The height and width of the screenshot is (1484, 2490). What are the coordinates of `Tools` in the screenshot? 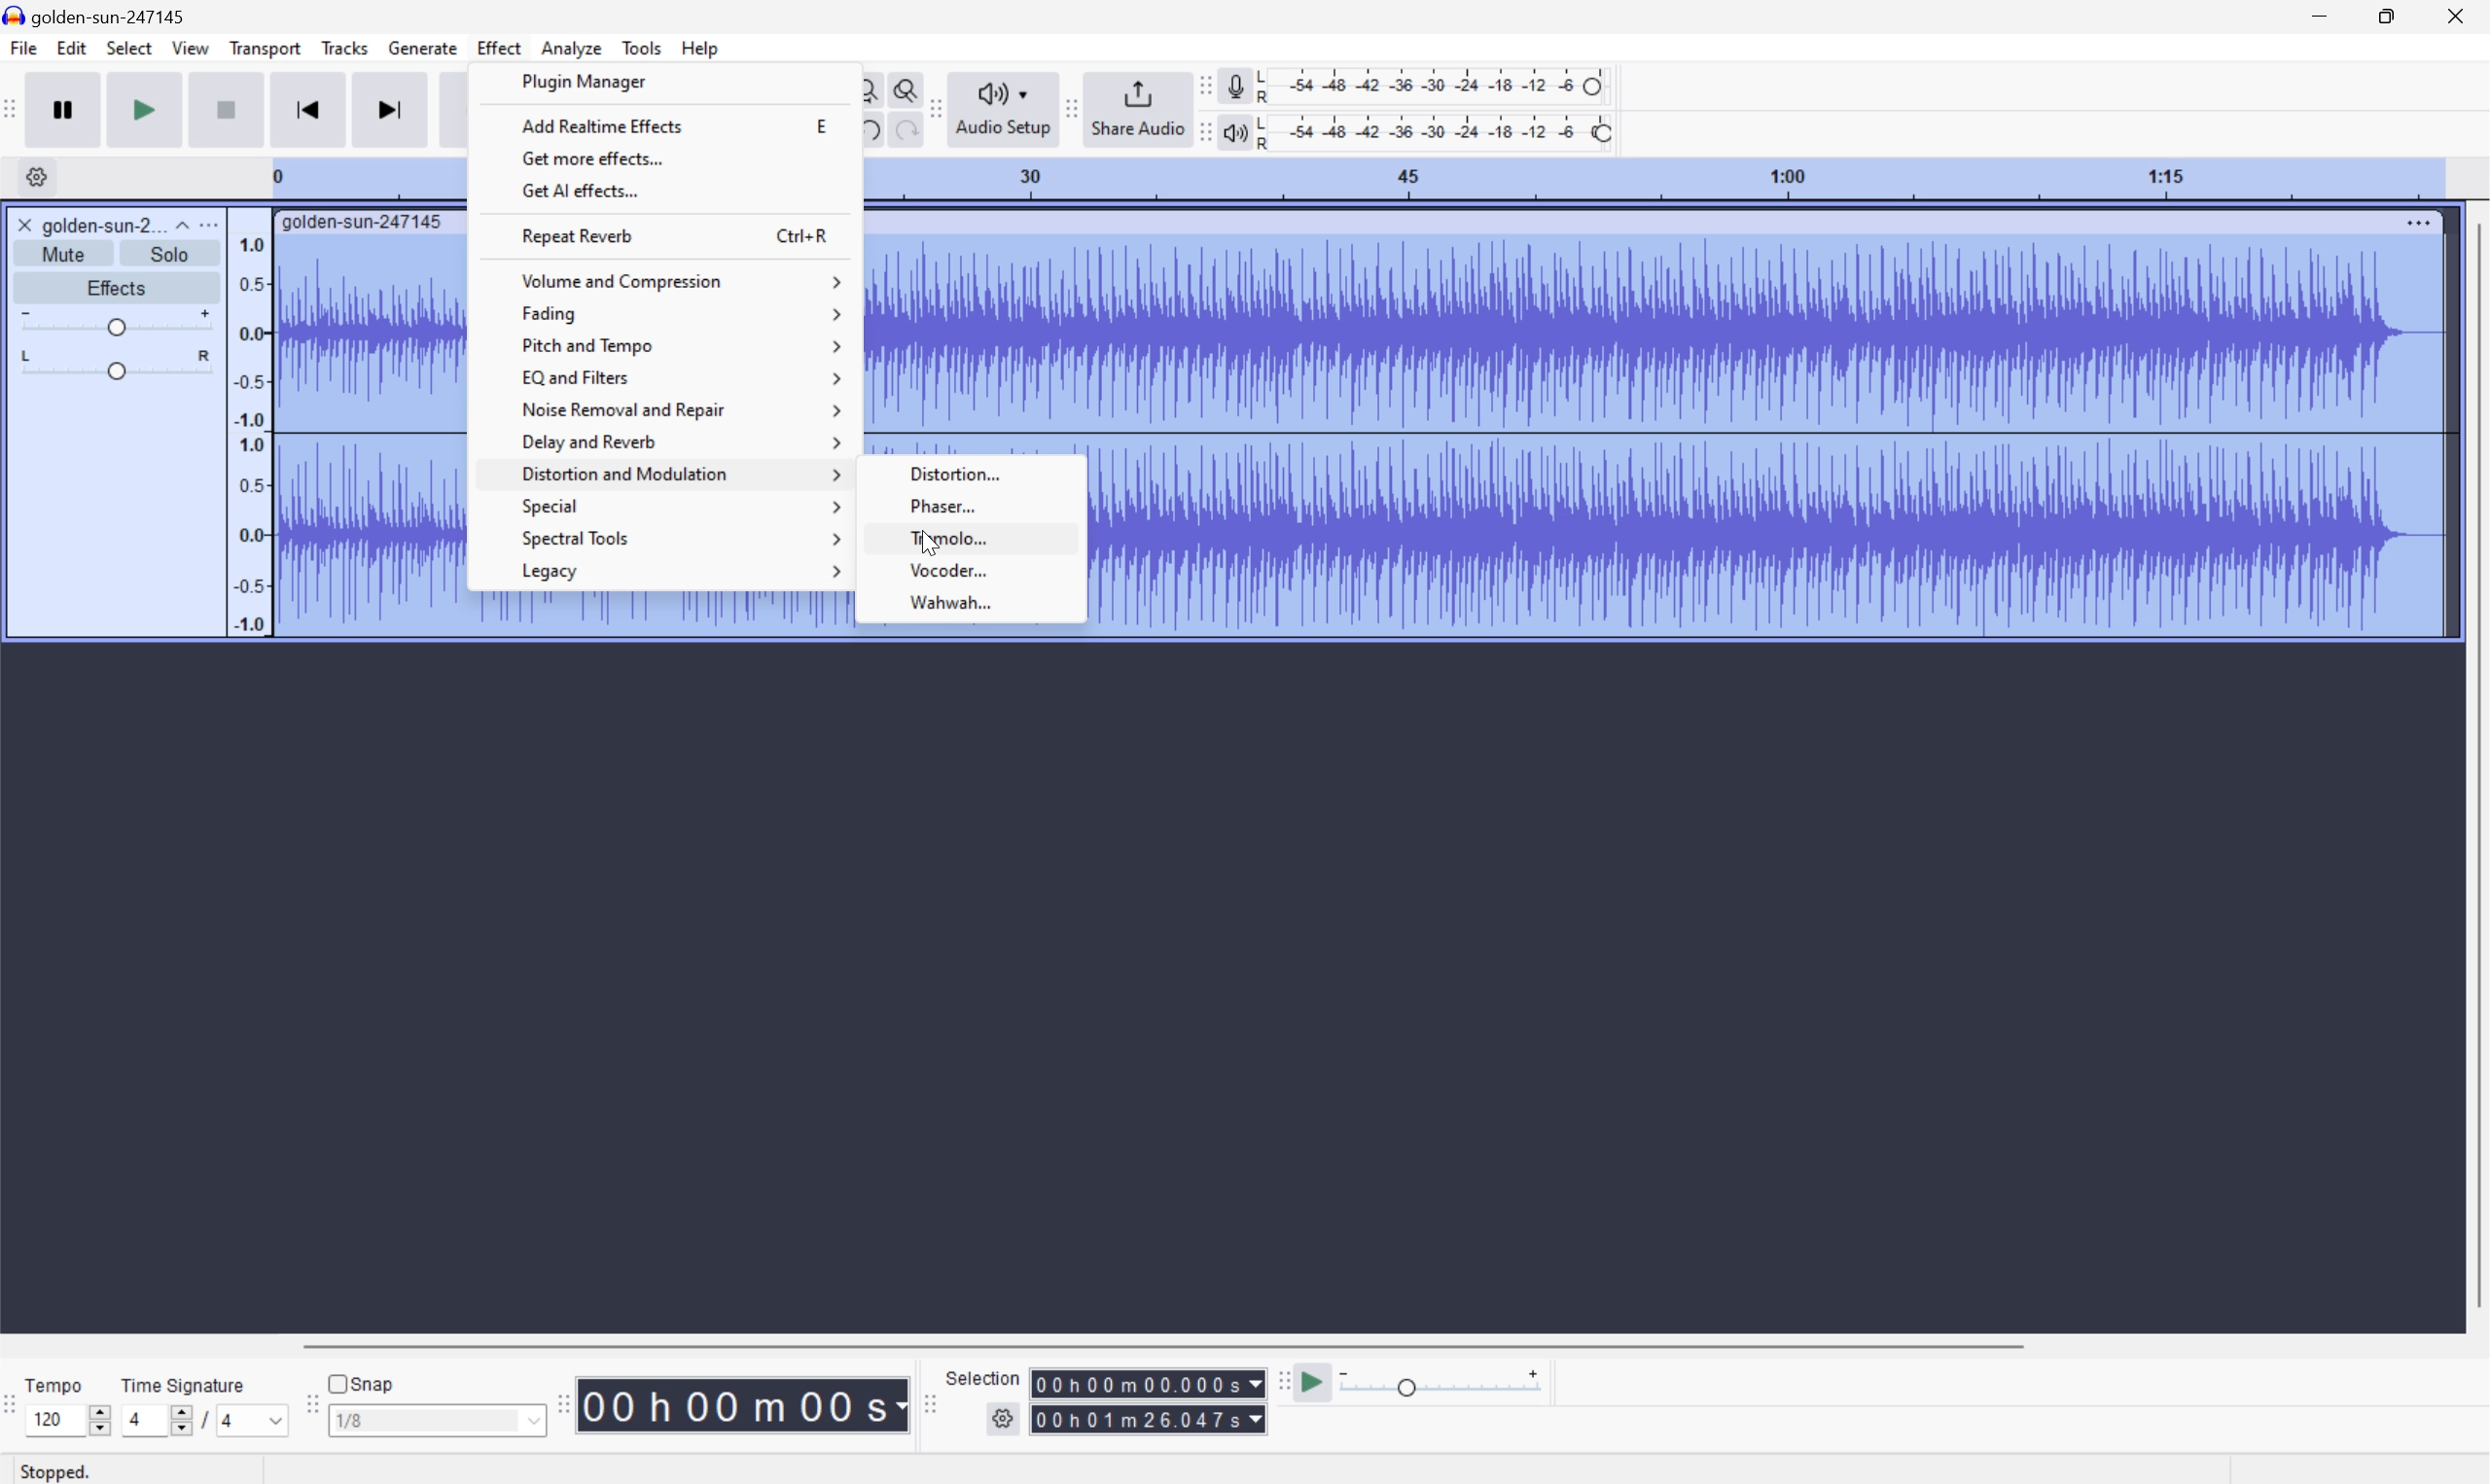 It's located at (641, 45).